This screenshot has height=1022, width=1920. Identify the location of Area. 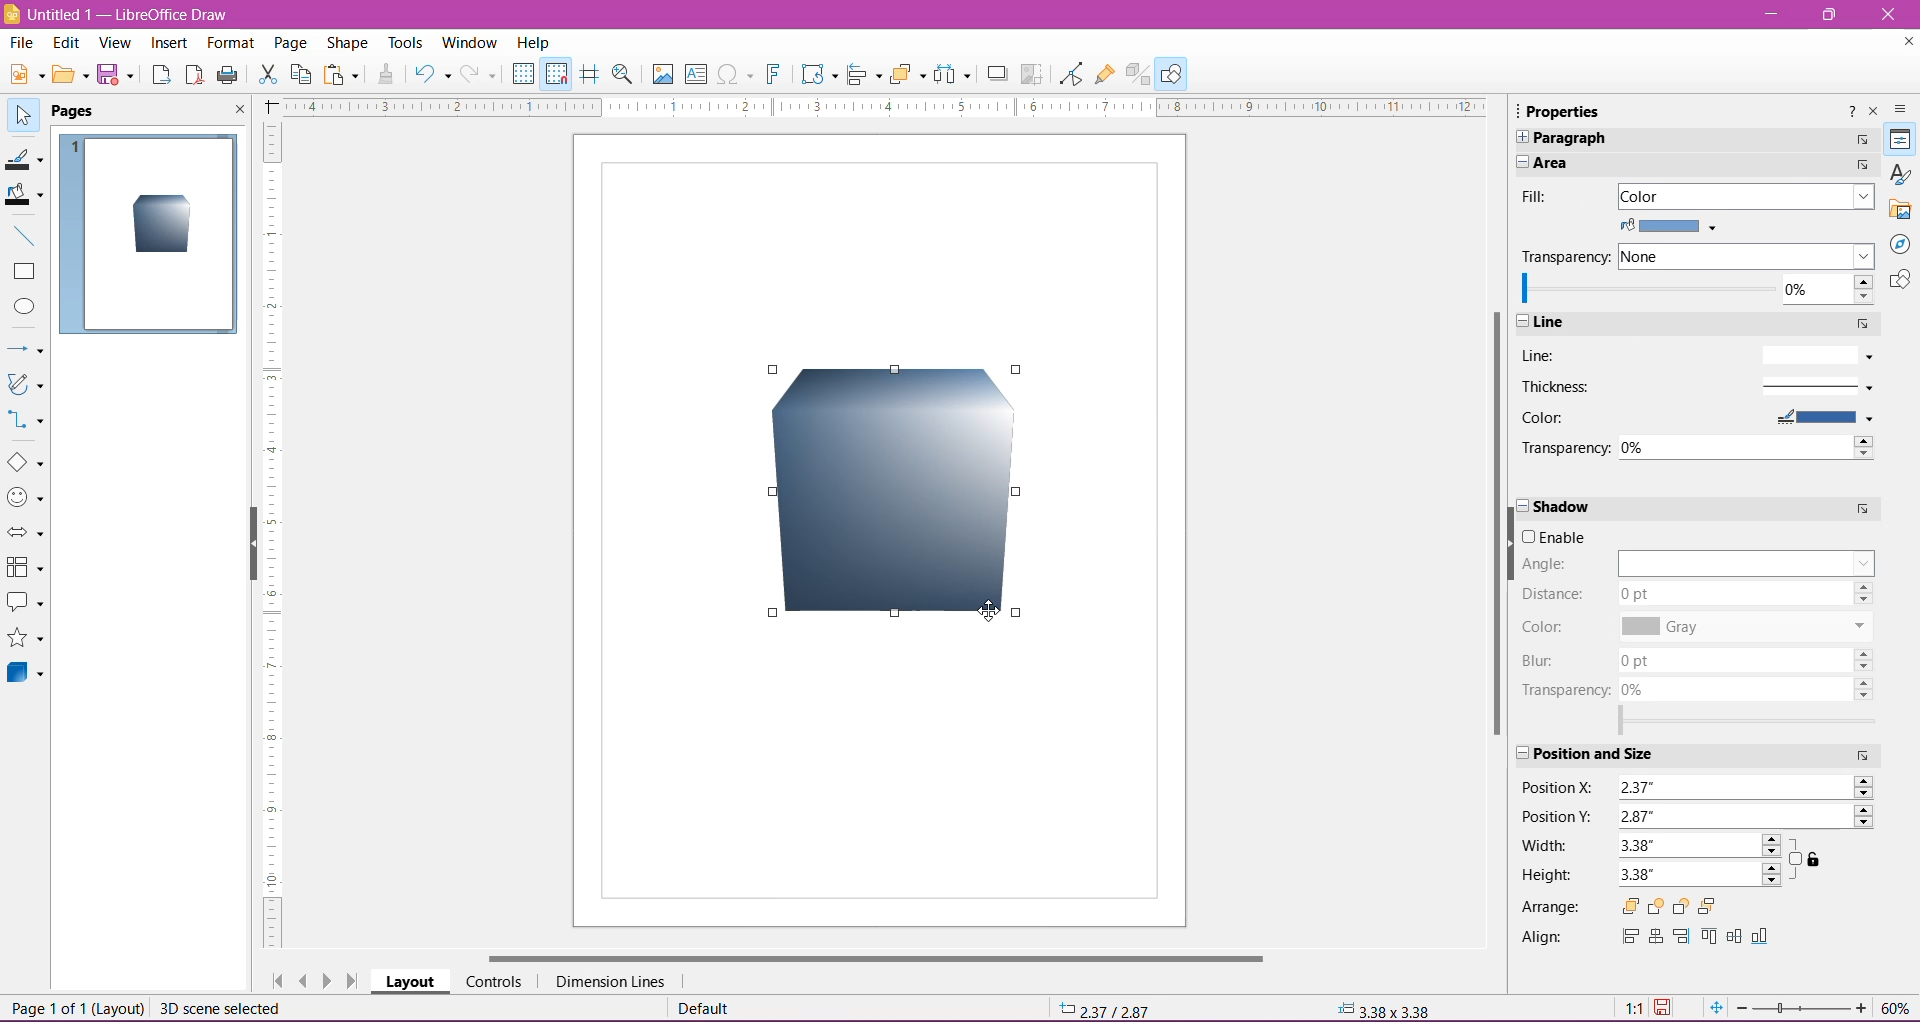
(1664, 163).